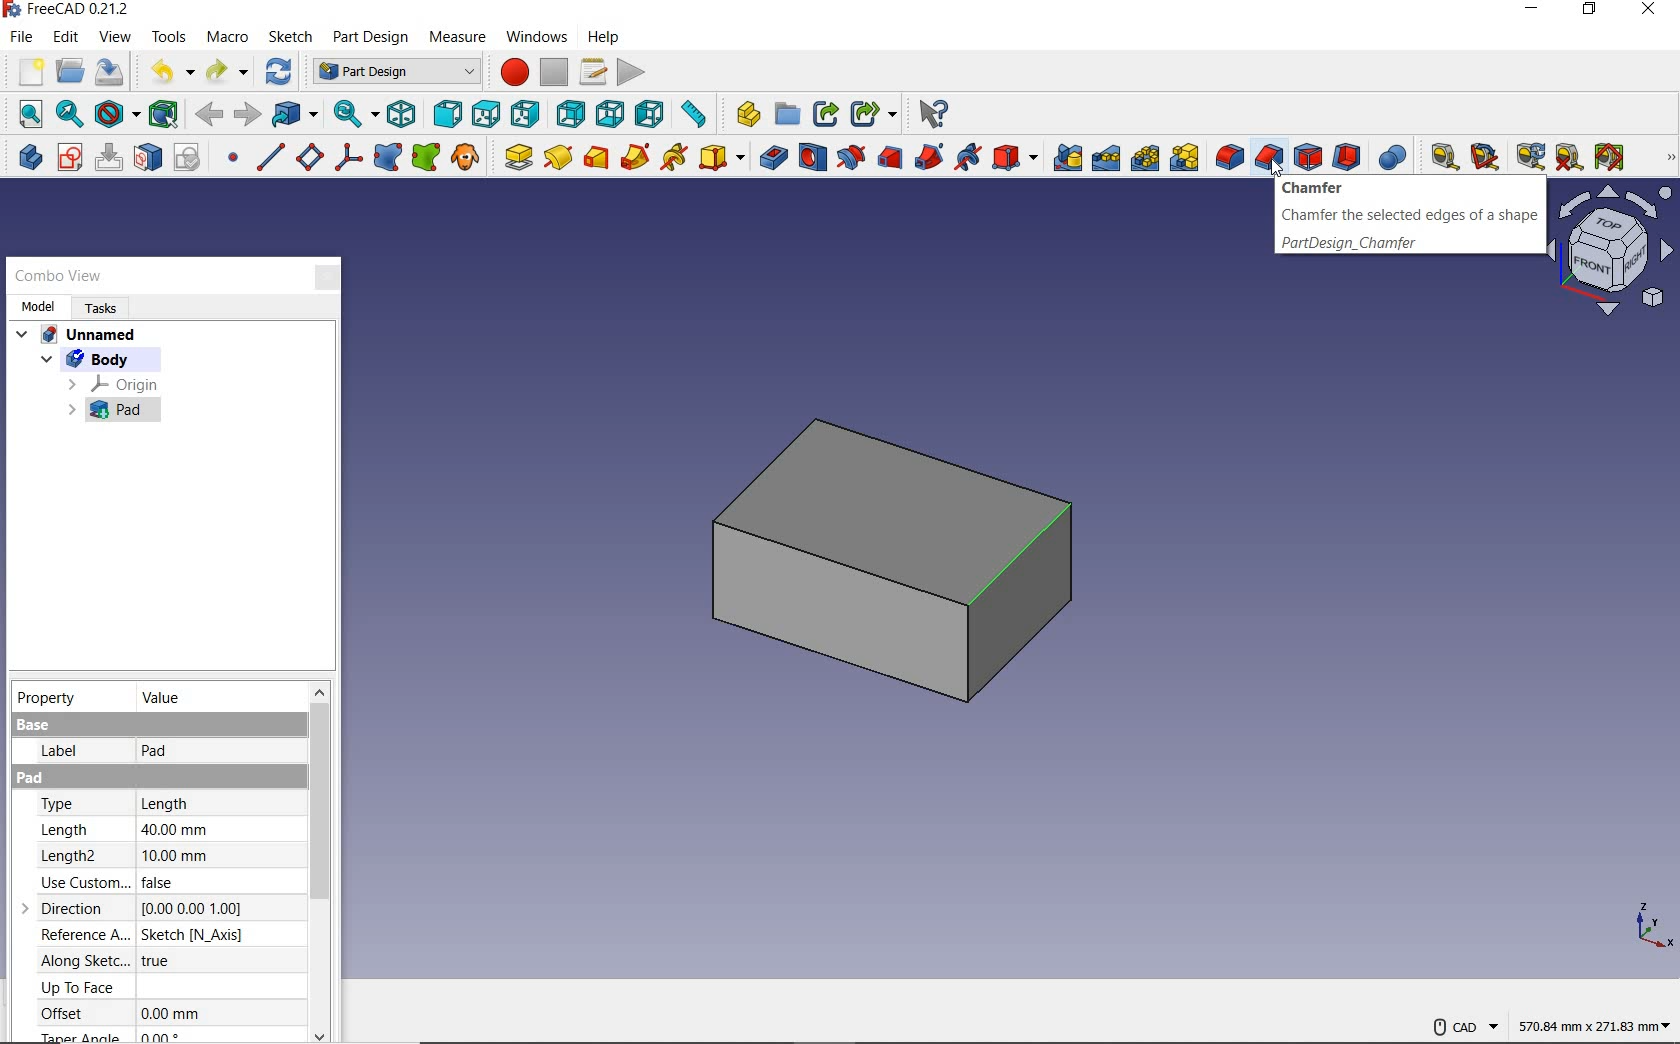 The image size is (1680, 1044). What do you see at coordinates (596, 157) in the screenshot?
I see `additive loft` at bounding box center [596, 157].